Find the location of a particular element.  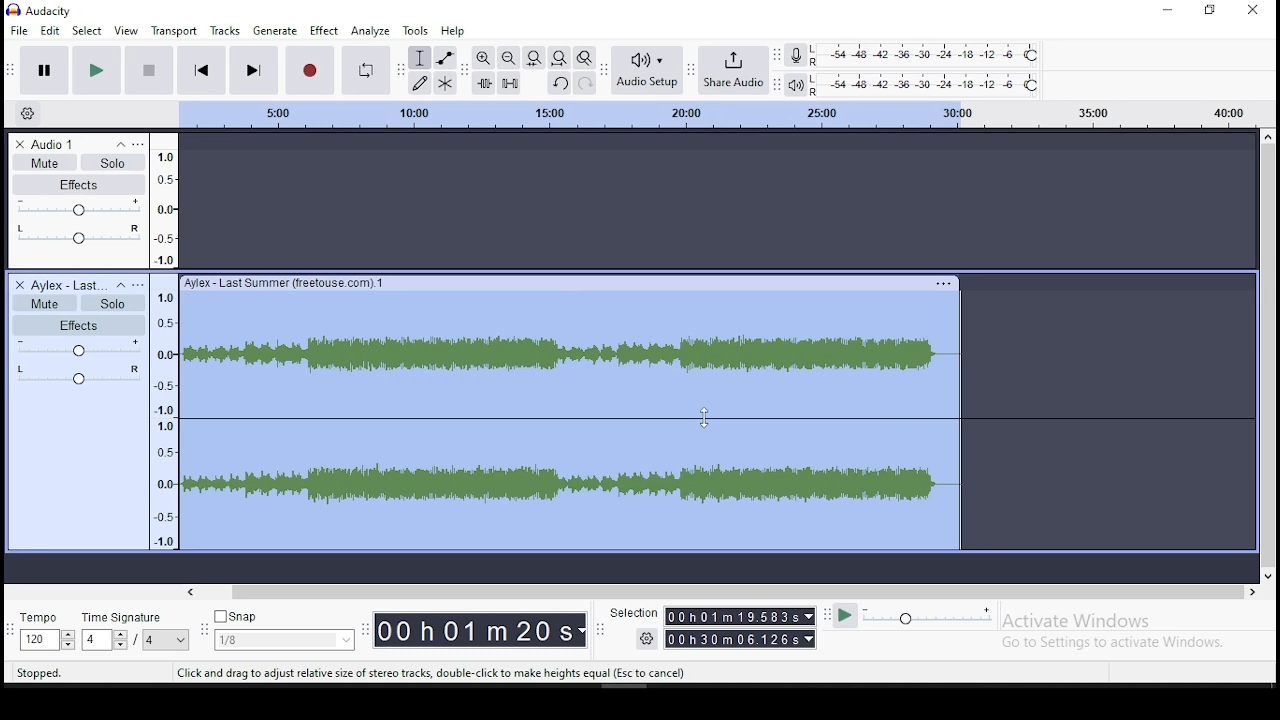

playback speed is located at coordinates (920, 617).